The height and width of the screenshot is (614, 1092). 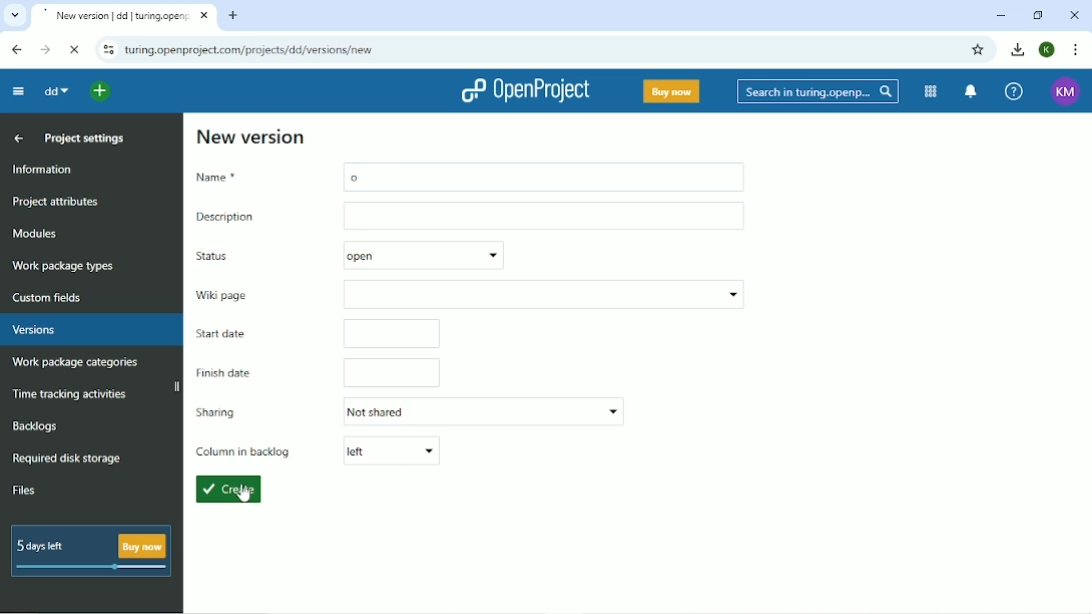 What do you see at coordinates (407, 411) in the screenshot?
I see `Sharing` at bounding box center [407, 411].